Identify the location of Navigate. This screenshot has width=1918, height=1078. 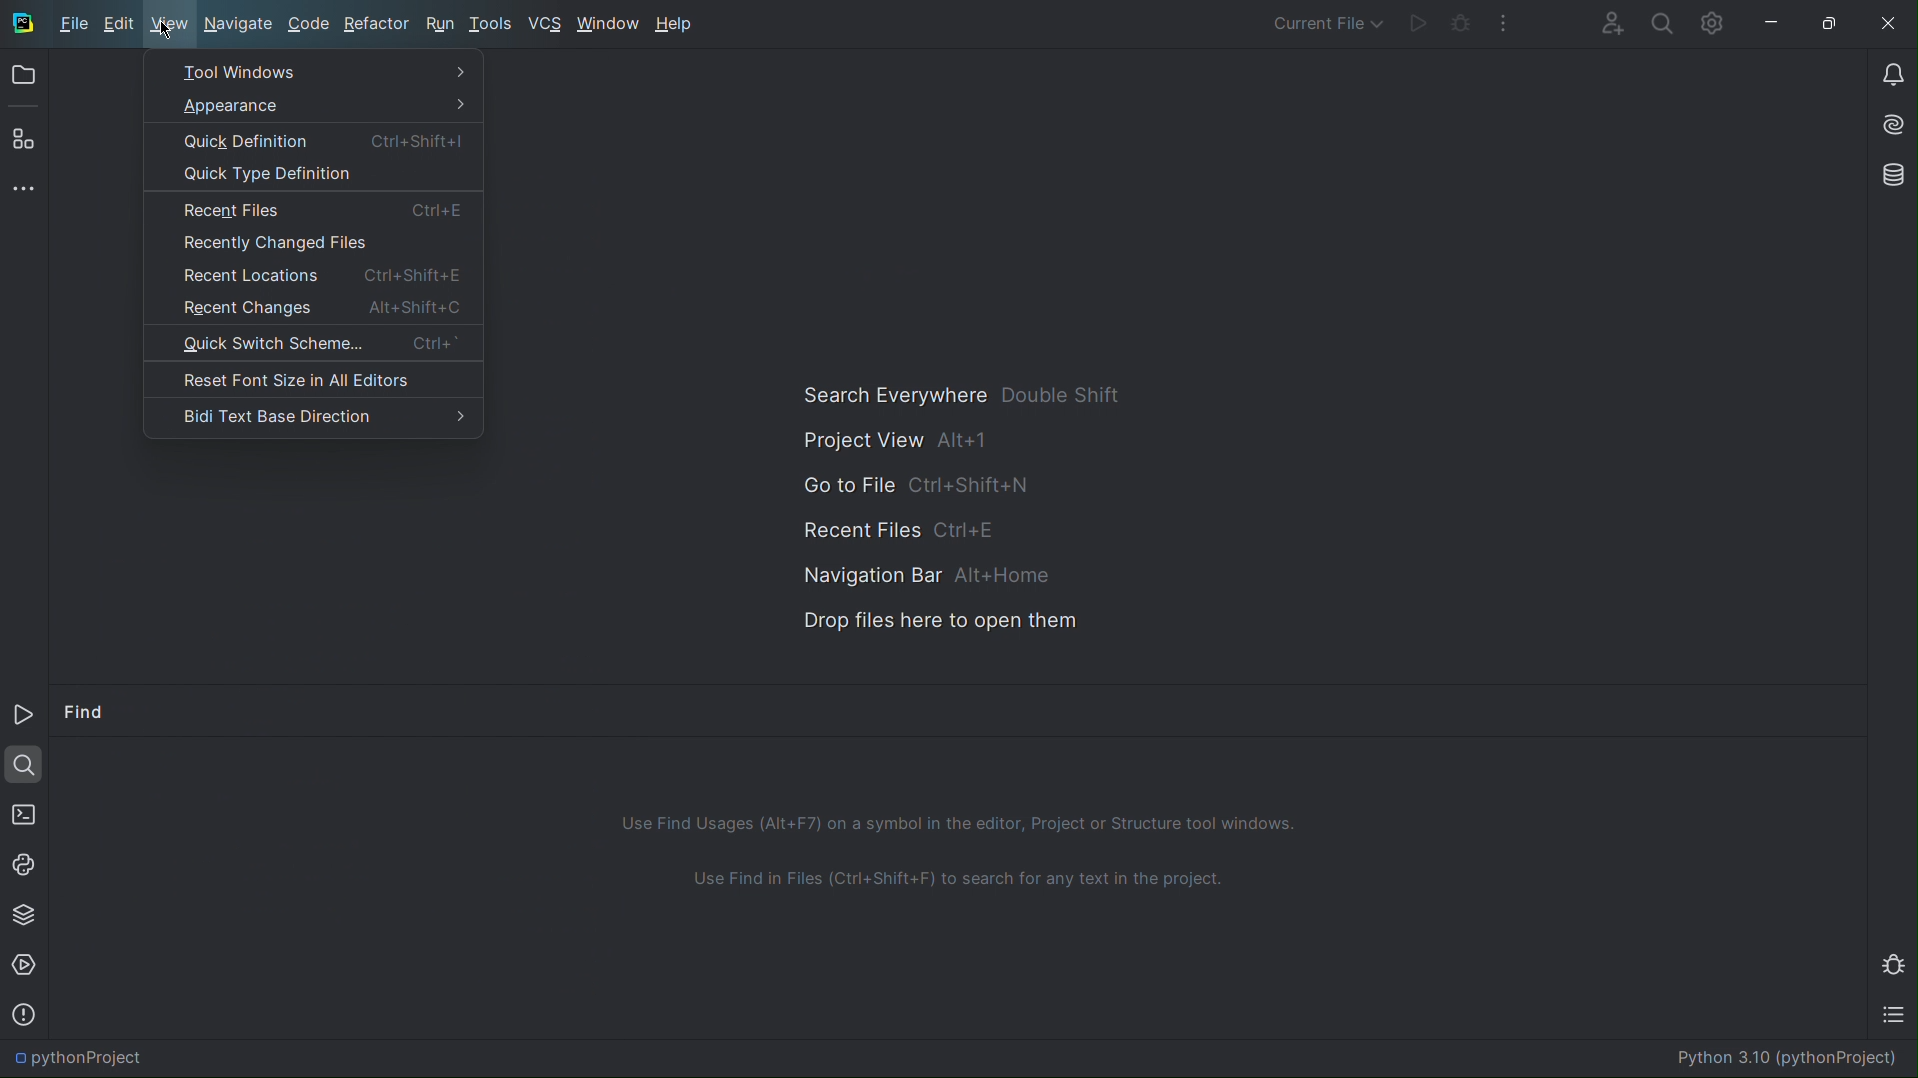
(239, 24).